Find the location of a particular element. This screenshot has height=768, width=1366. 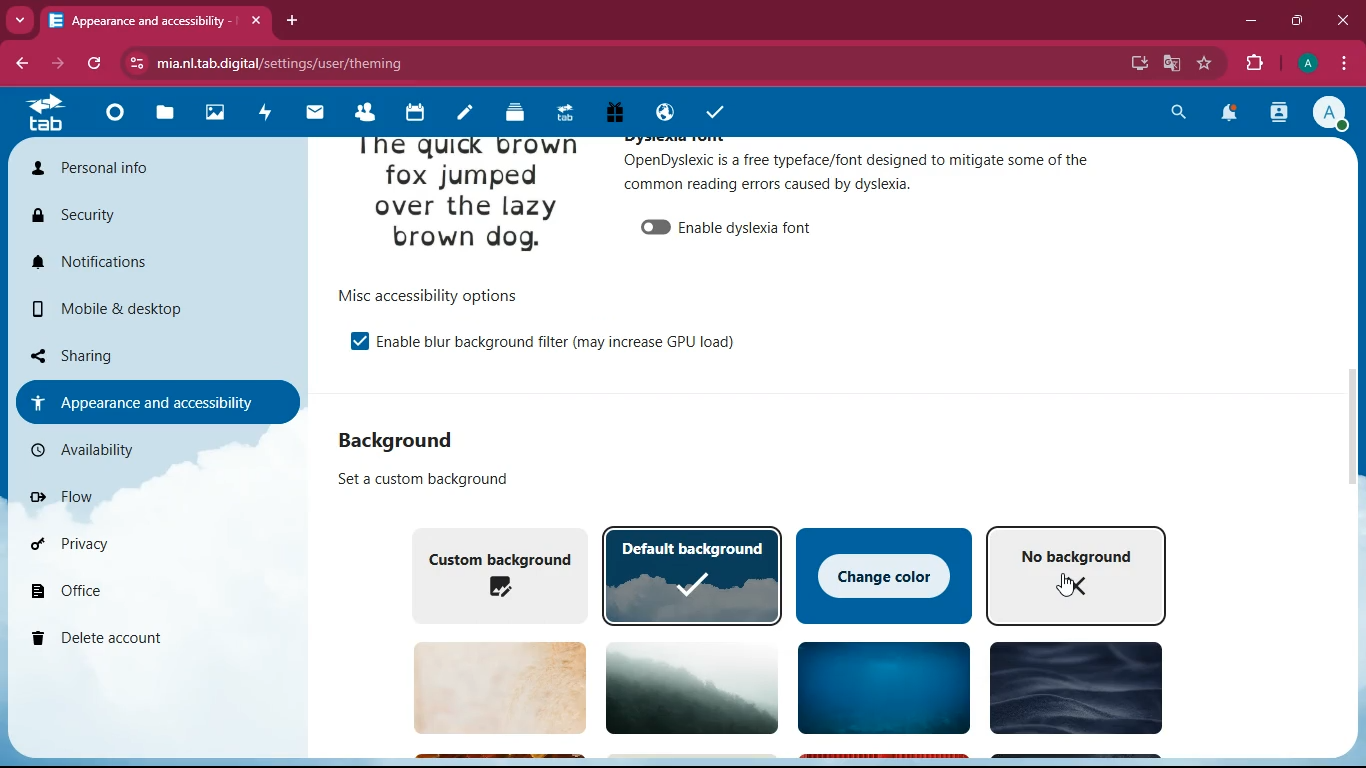

desktop is located at coordinates (1135, 64).